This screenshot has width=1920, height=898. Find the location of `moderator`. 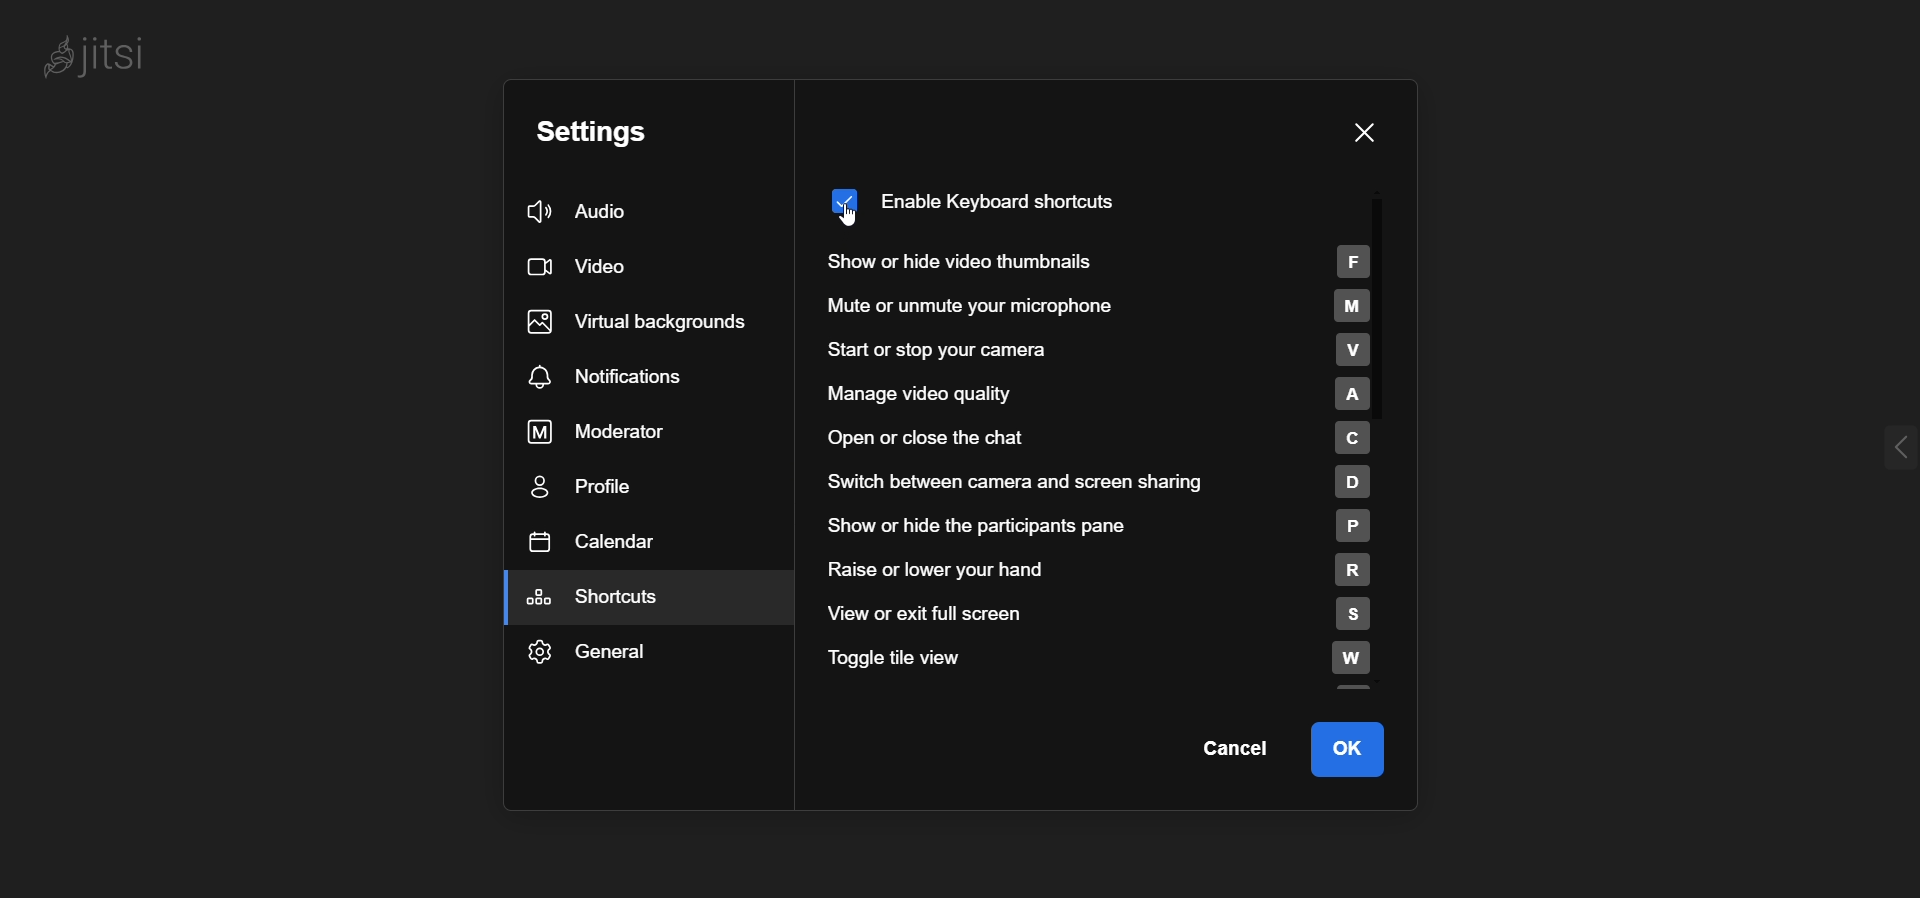

moderator is located at coordinates (607, 430).